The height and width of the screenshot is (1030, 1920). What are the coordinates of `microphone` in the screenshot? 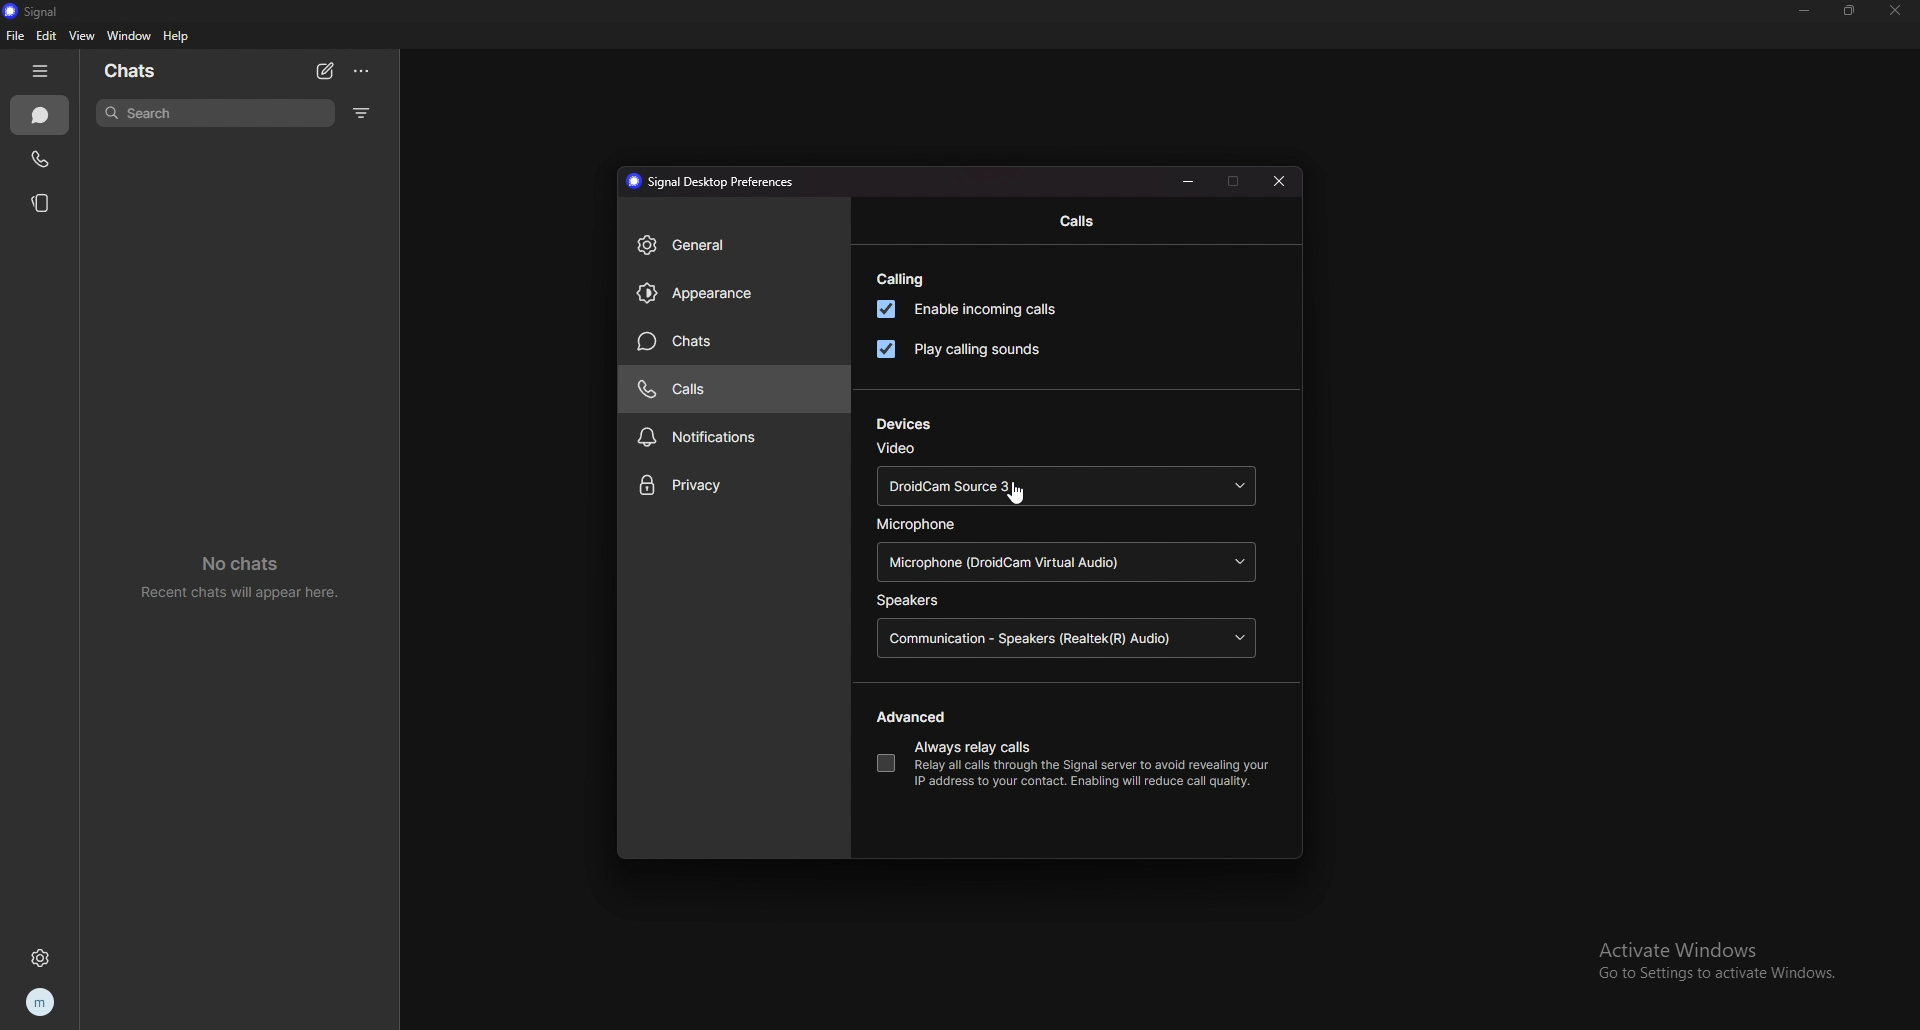 It's located at (922, 525).